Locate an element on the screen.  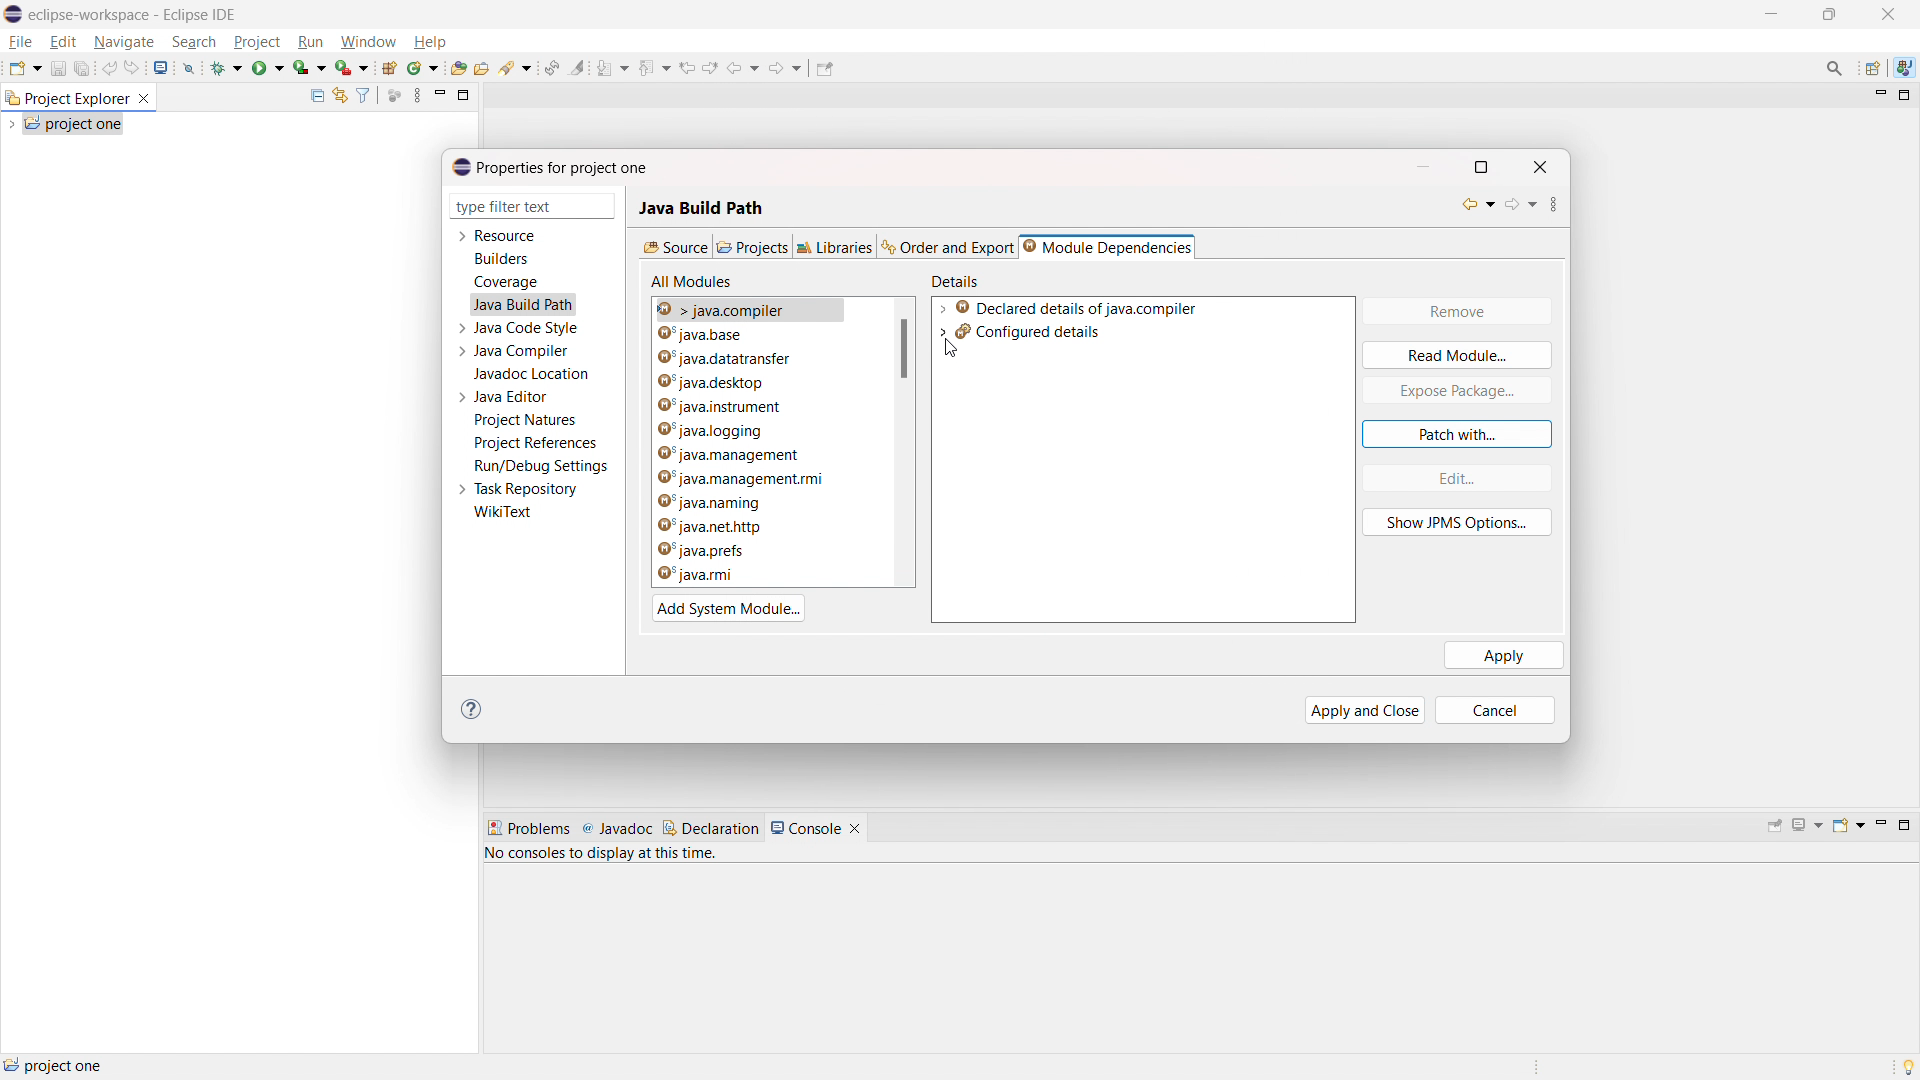
minimize is located at coordinates (1830, 15).